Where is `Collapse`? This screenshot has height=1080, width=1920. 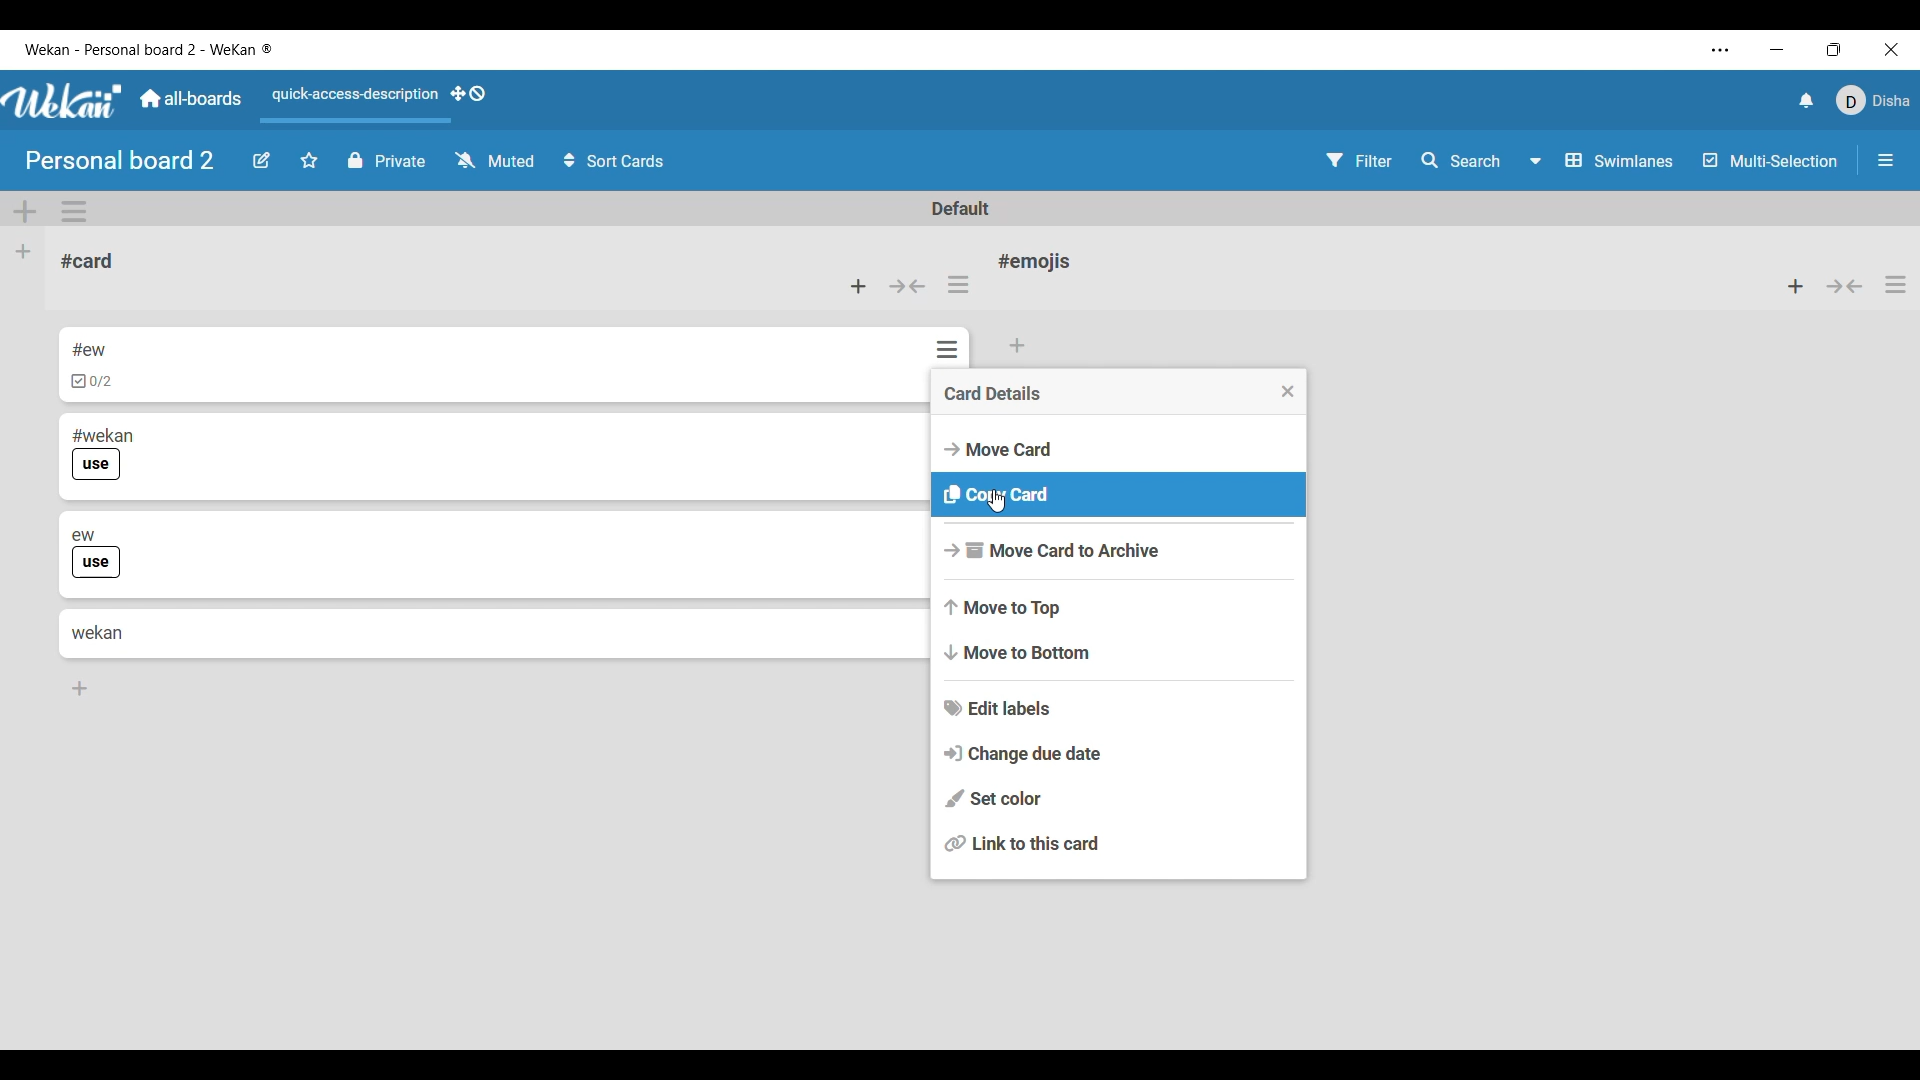 Collapse is located at coordinates (906, 287).